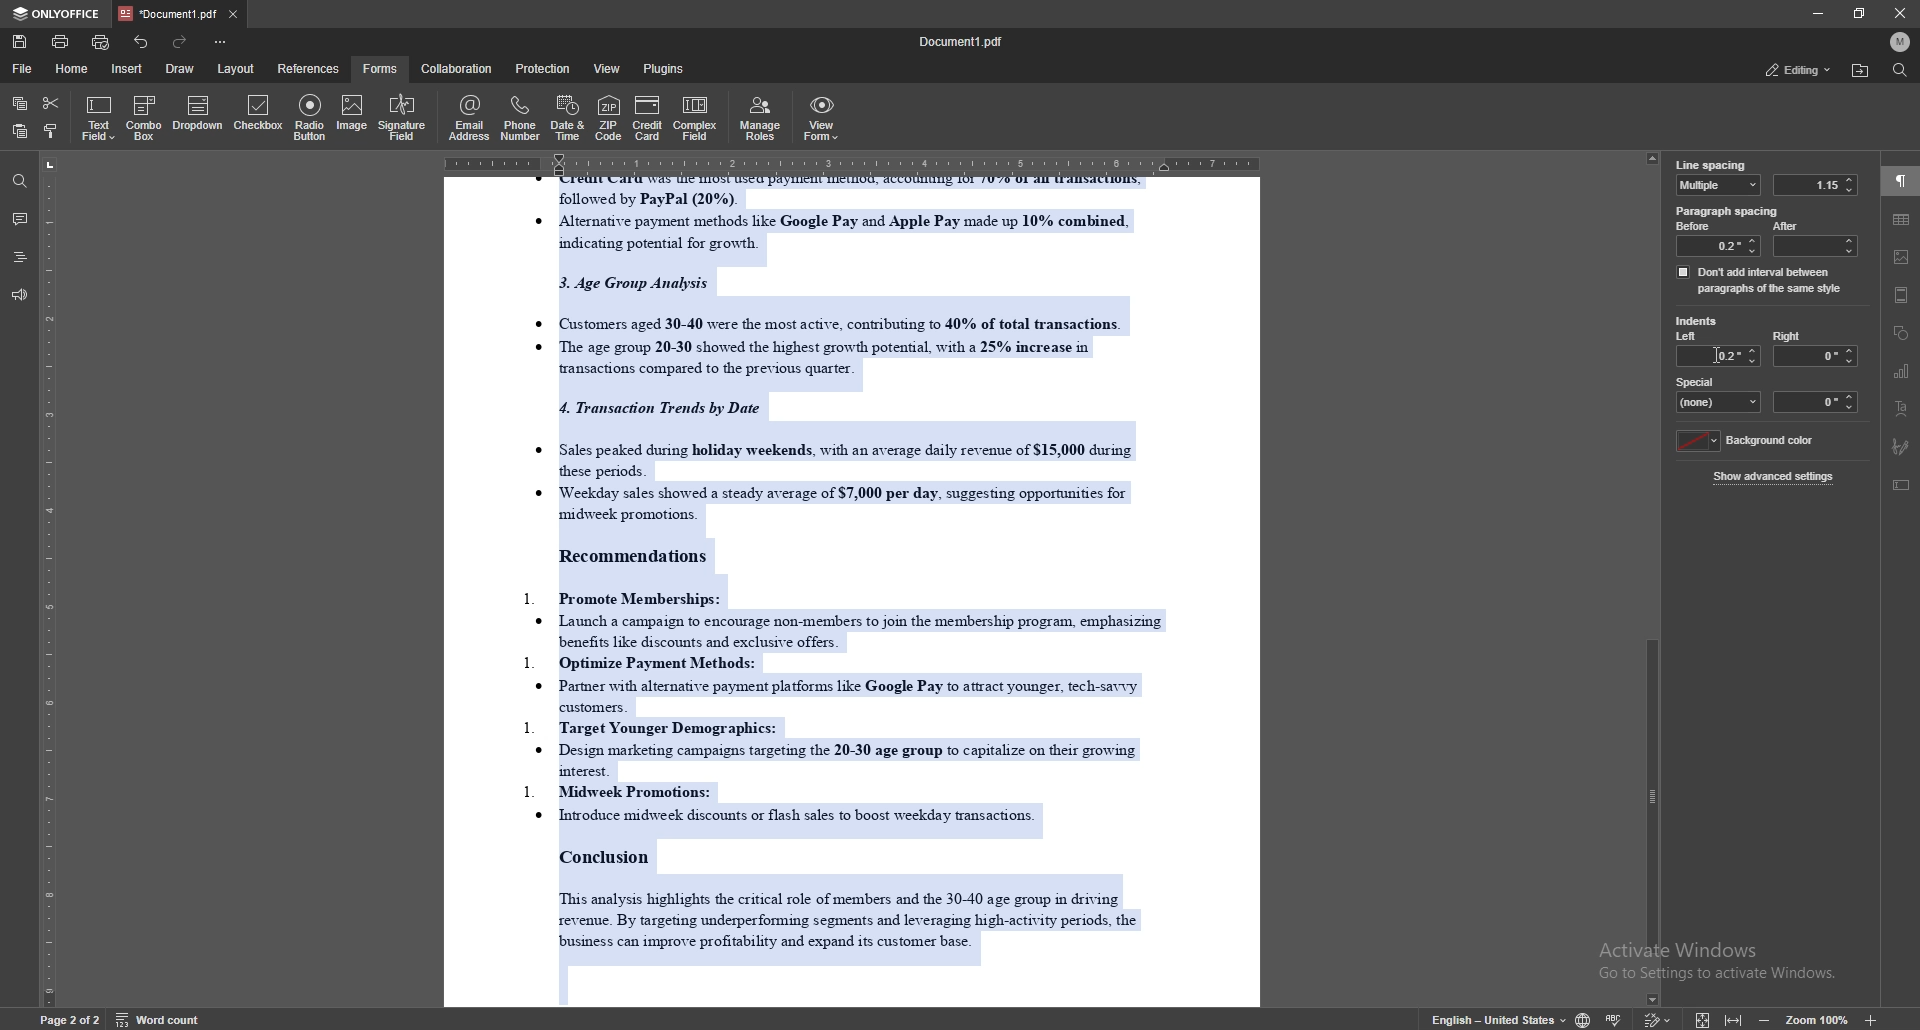 This screenshot has height=1030, width=1920. I want to click on dropdown, so click(198, 115).